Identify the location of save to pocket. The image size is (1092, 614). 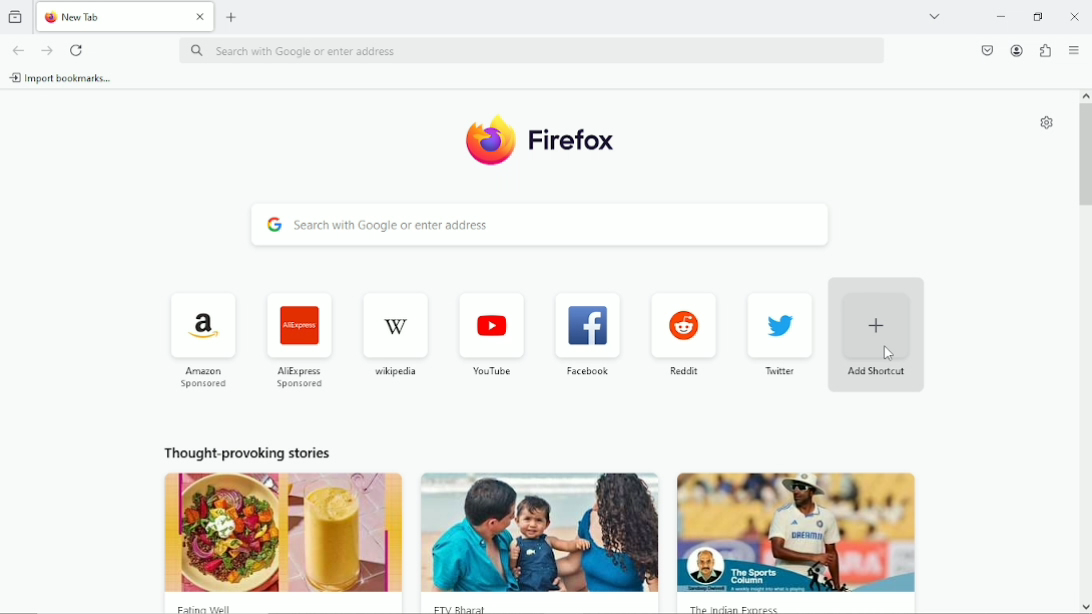
(986, 49).